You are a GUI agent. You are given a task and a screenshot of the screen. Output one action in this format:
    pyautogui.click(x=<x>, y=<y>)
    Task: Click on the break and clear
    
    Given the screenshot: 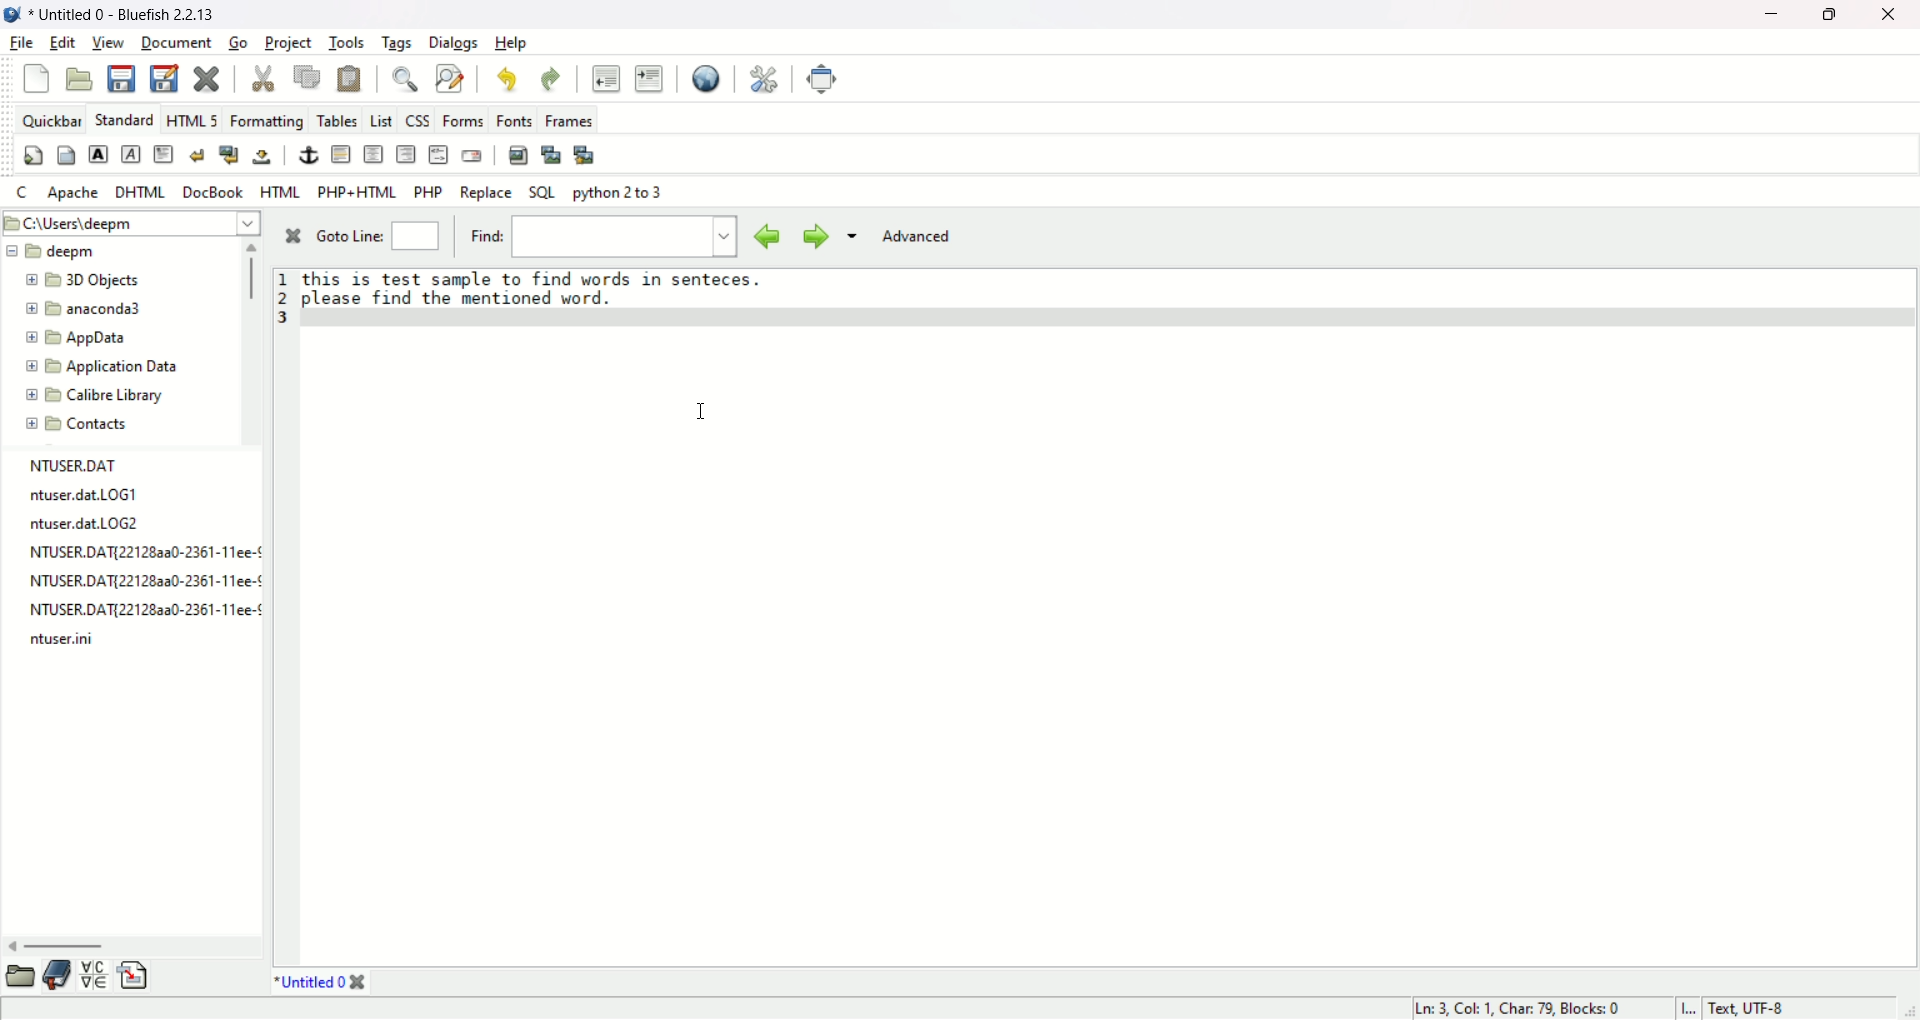 What is the action you would take?
    pyautogui.click(x=226, y=155)
    